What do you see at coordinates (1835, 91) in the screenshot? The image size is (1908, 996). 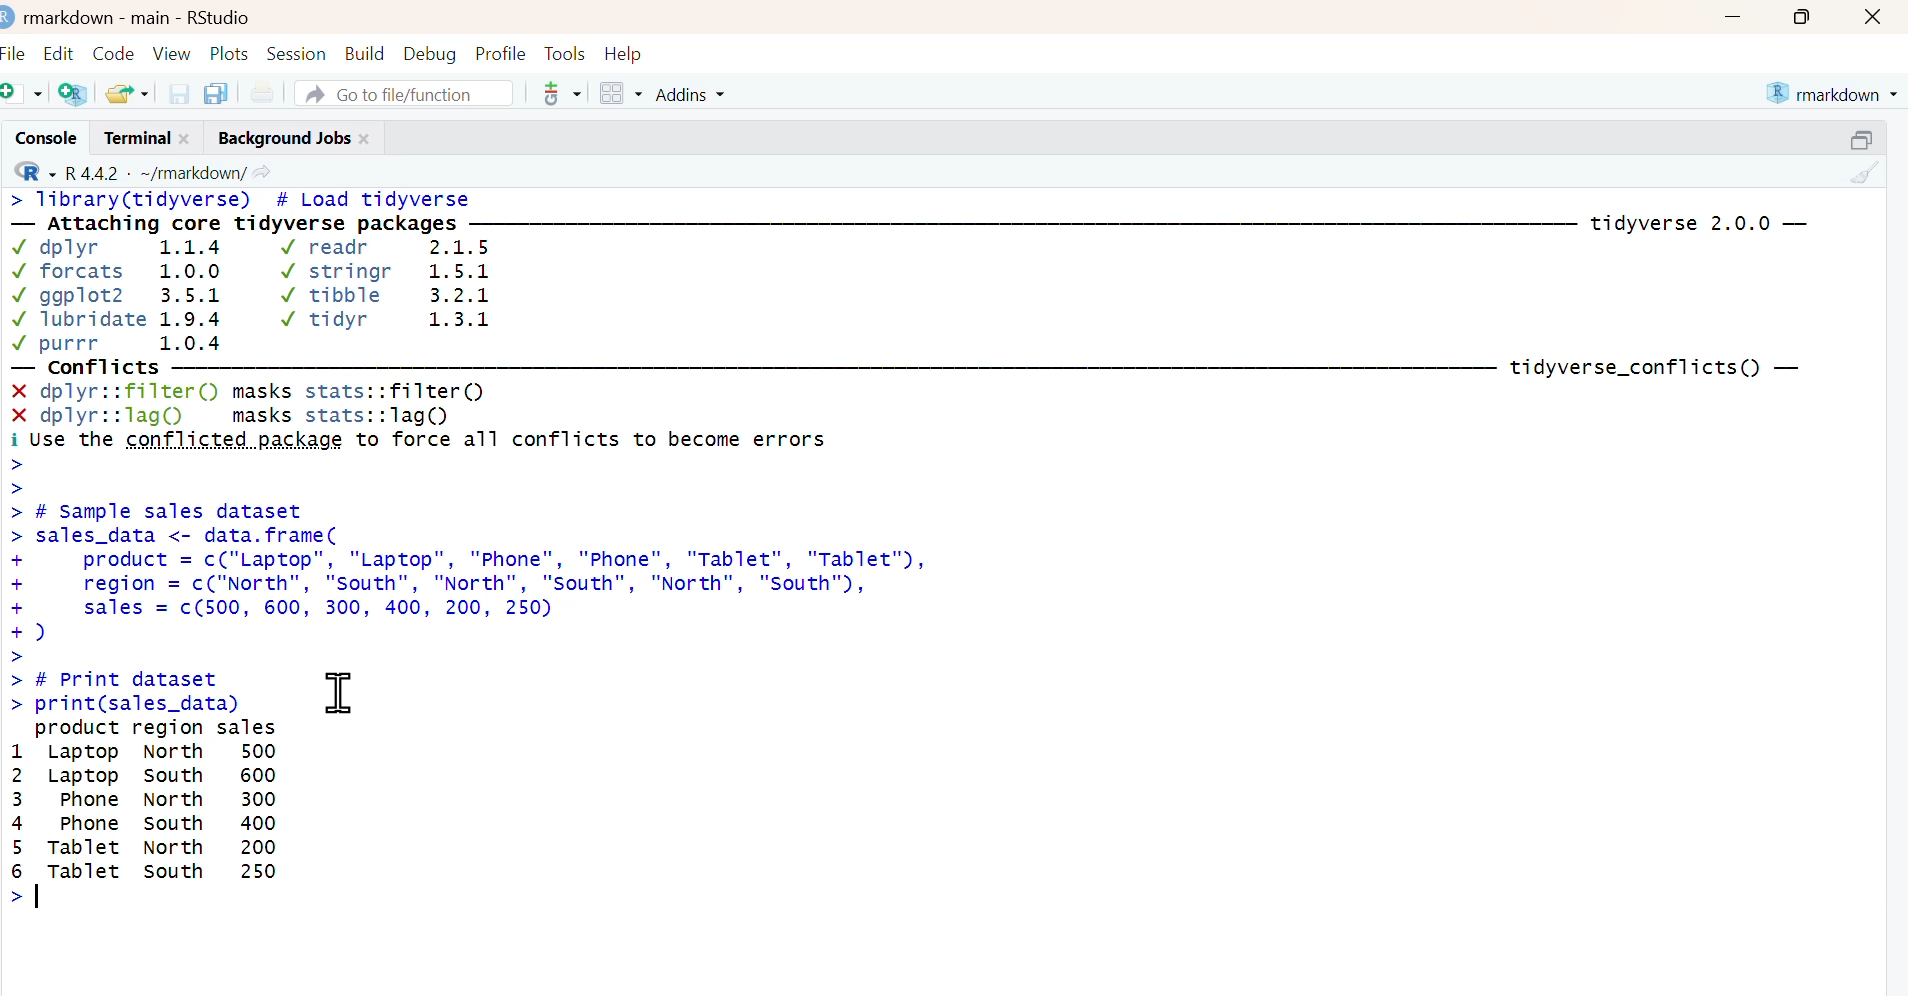 I see `markdown` at bounding box center [1835, 91].